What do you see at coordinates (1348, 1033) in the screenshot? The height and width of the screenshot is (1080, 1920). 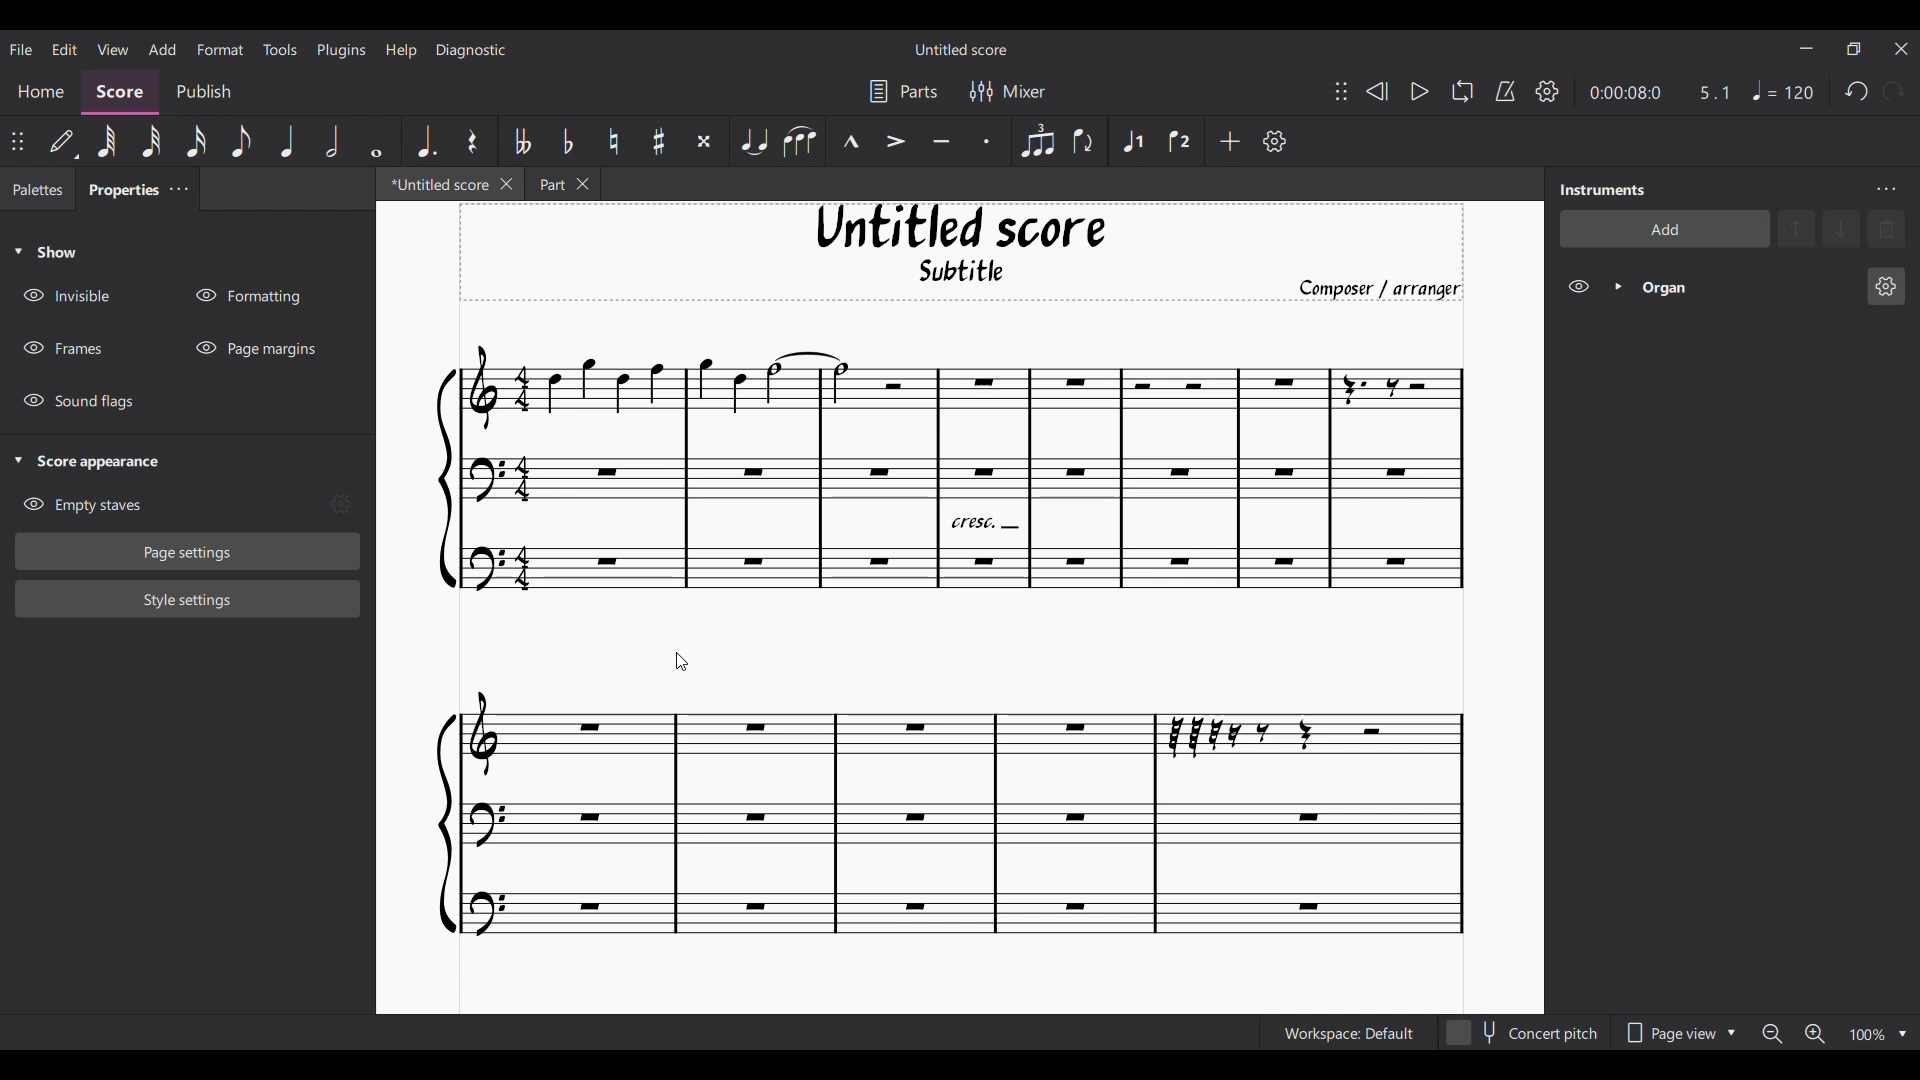 I see `Current workspace setting` at bounding box center [1348, 1033].